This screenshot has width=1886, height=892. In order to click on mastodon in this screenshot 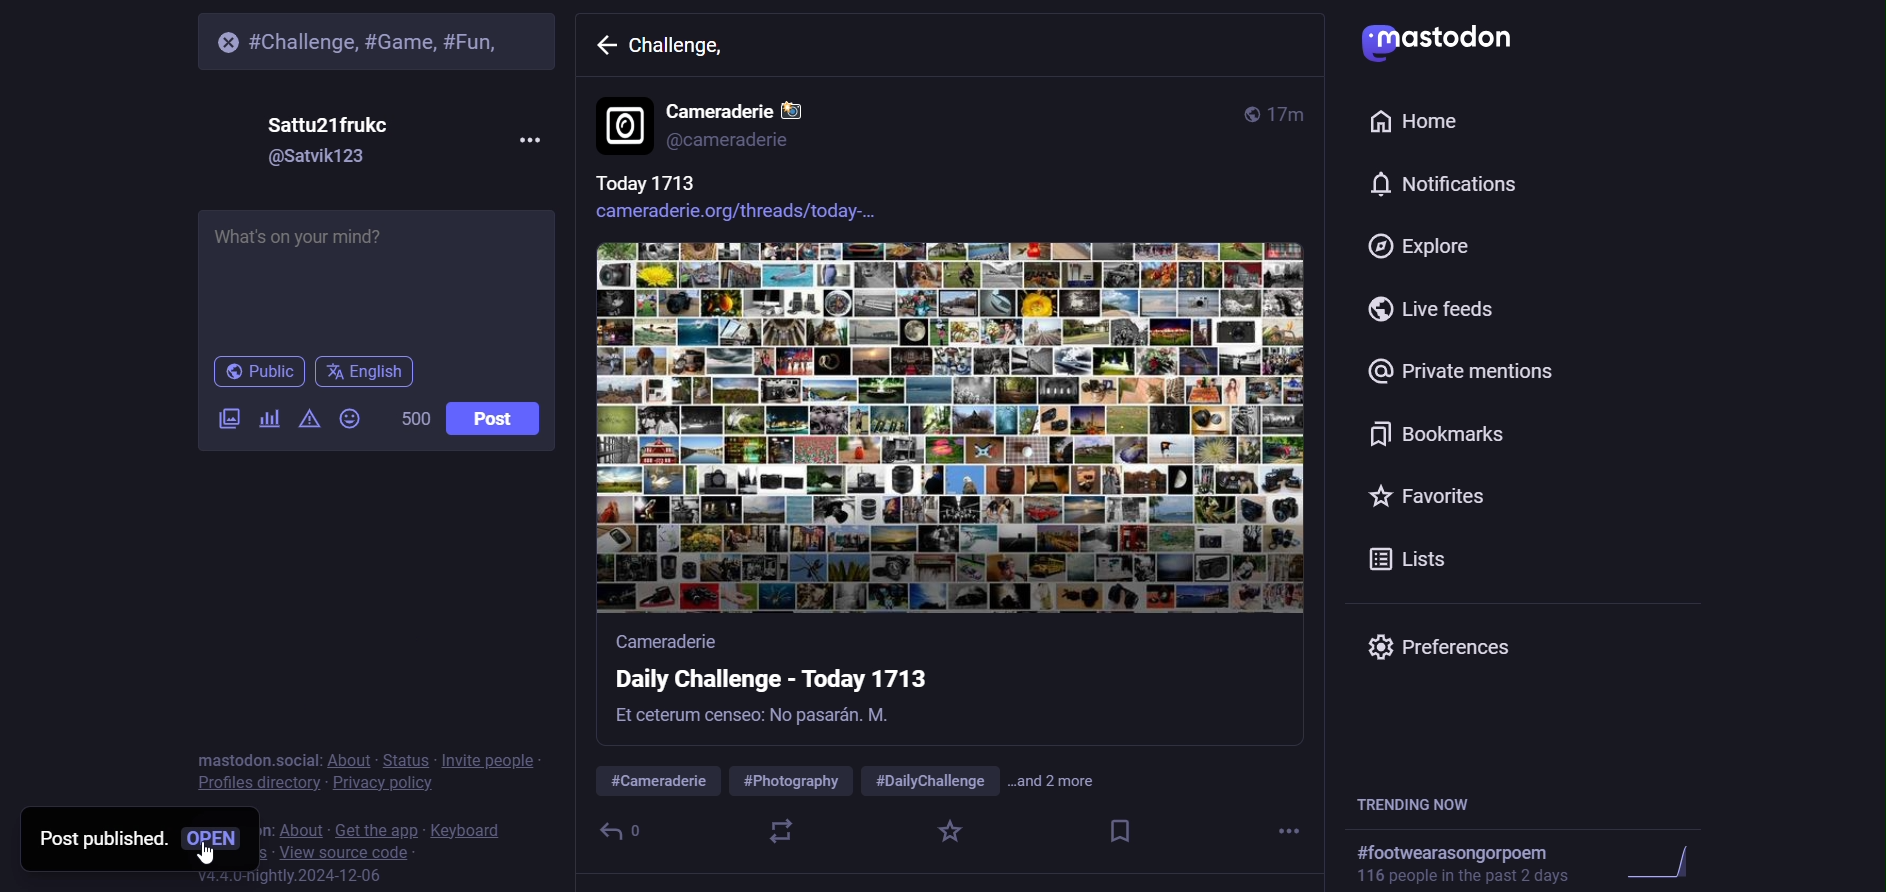, I will do `click(1446, 38)`.